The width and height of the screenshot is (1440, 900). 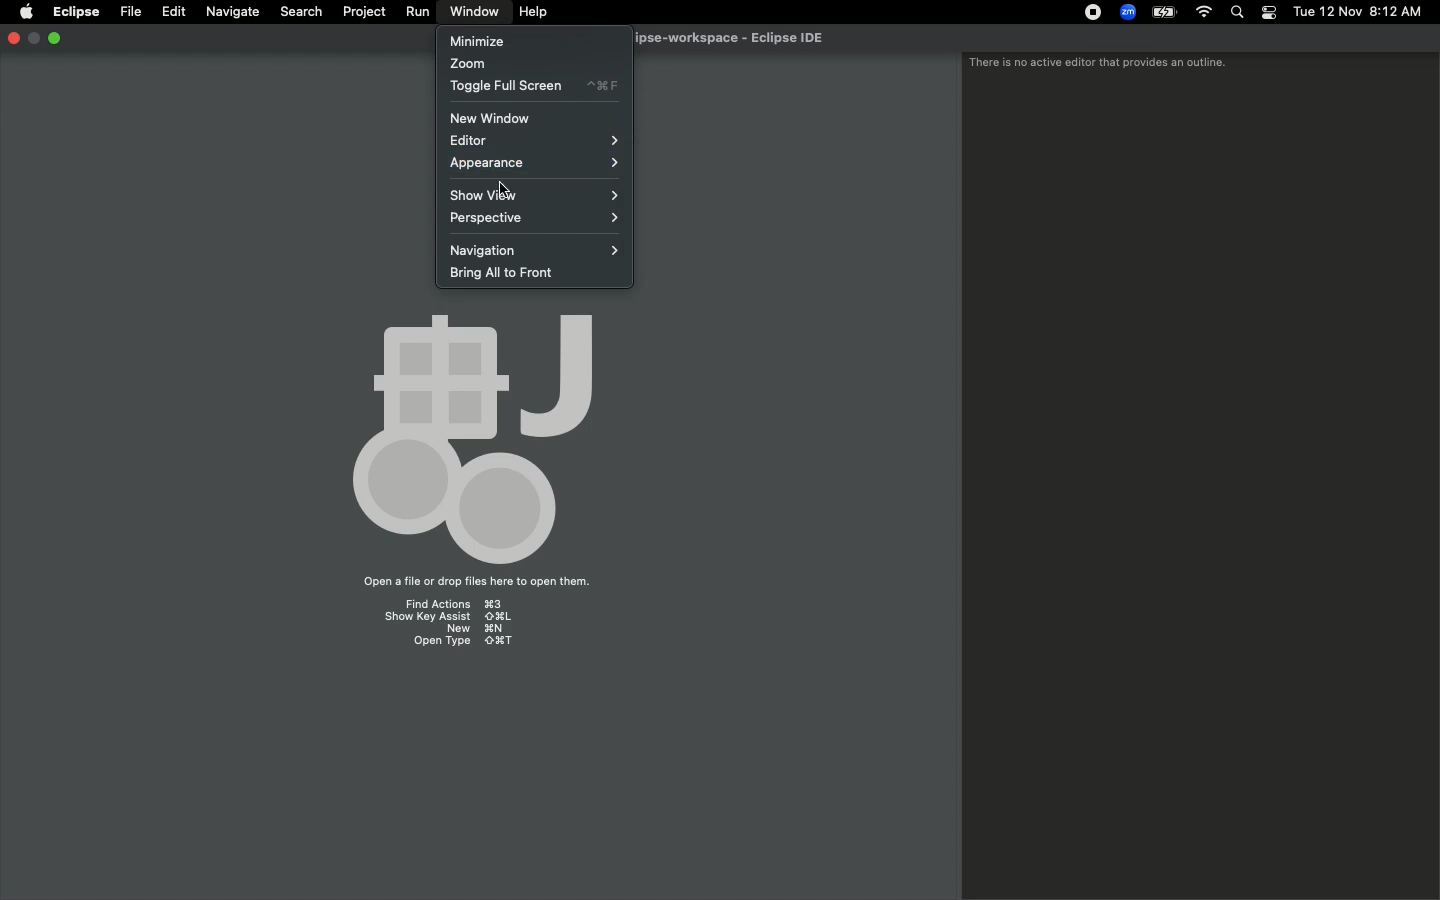 I want to click on cursor, so click(x=503, y=188).